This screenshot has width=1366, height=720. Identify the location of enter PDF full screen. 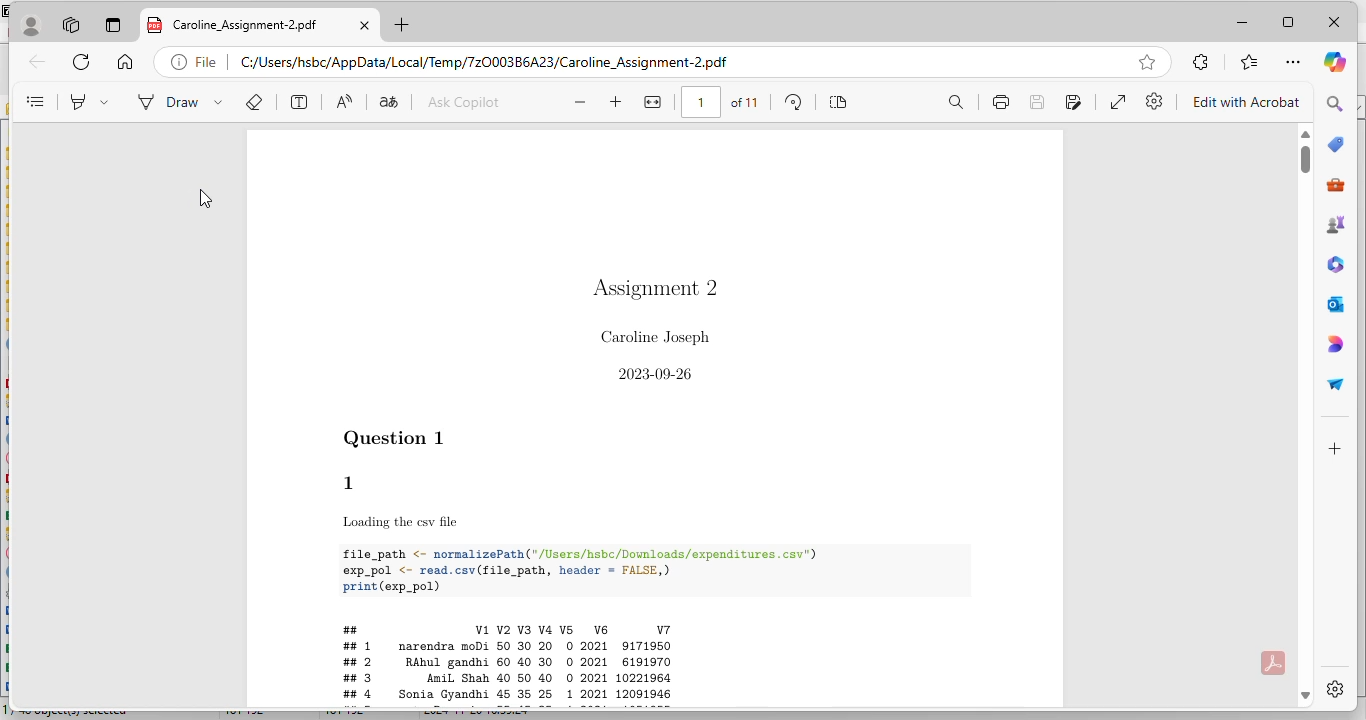
(1118, 102).